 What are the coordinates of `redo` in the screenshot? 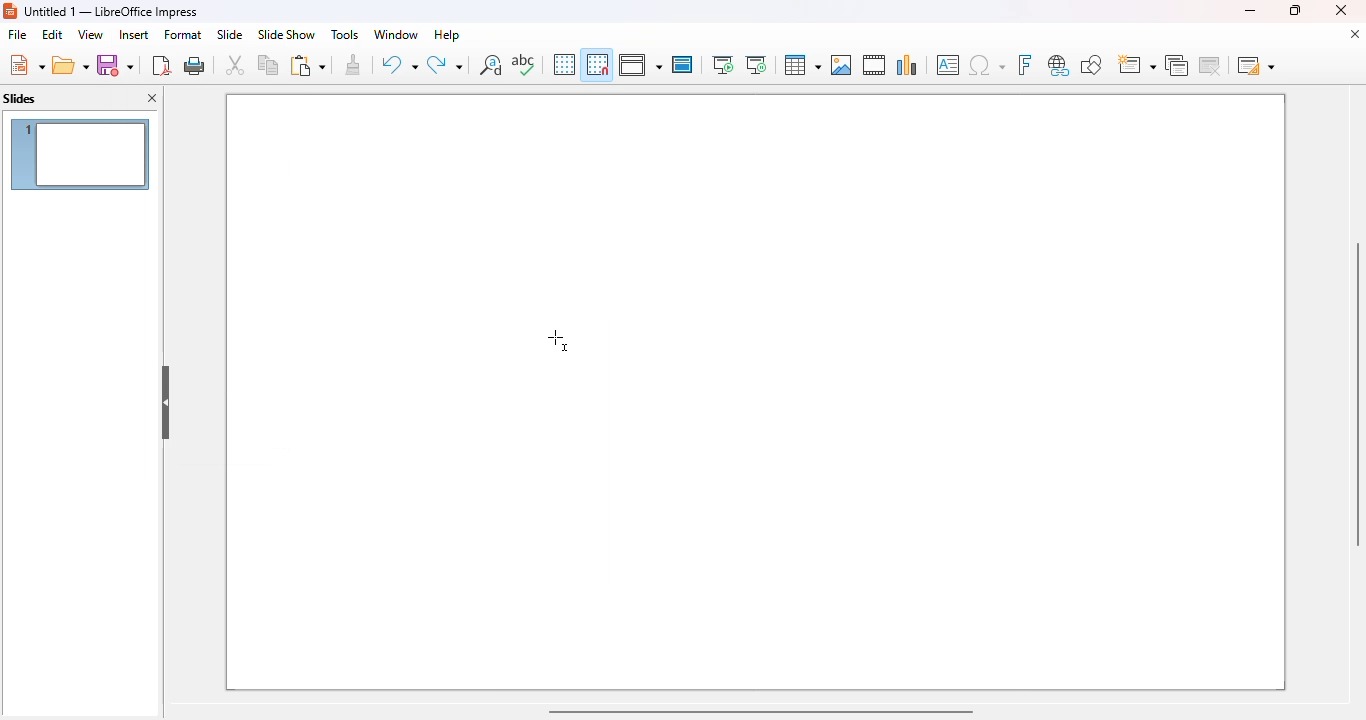 It's located at (445, 65).